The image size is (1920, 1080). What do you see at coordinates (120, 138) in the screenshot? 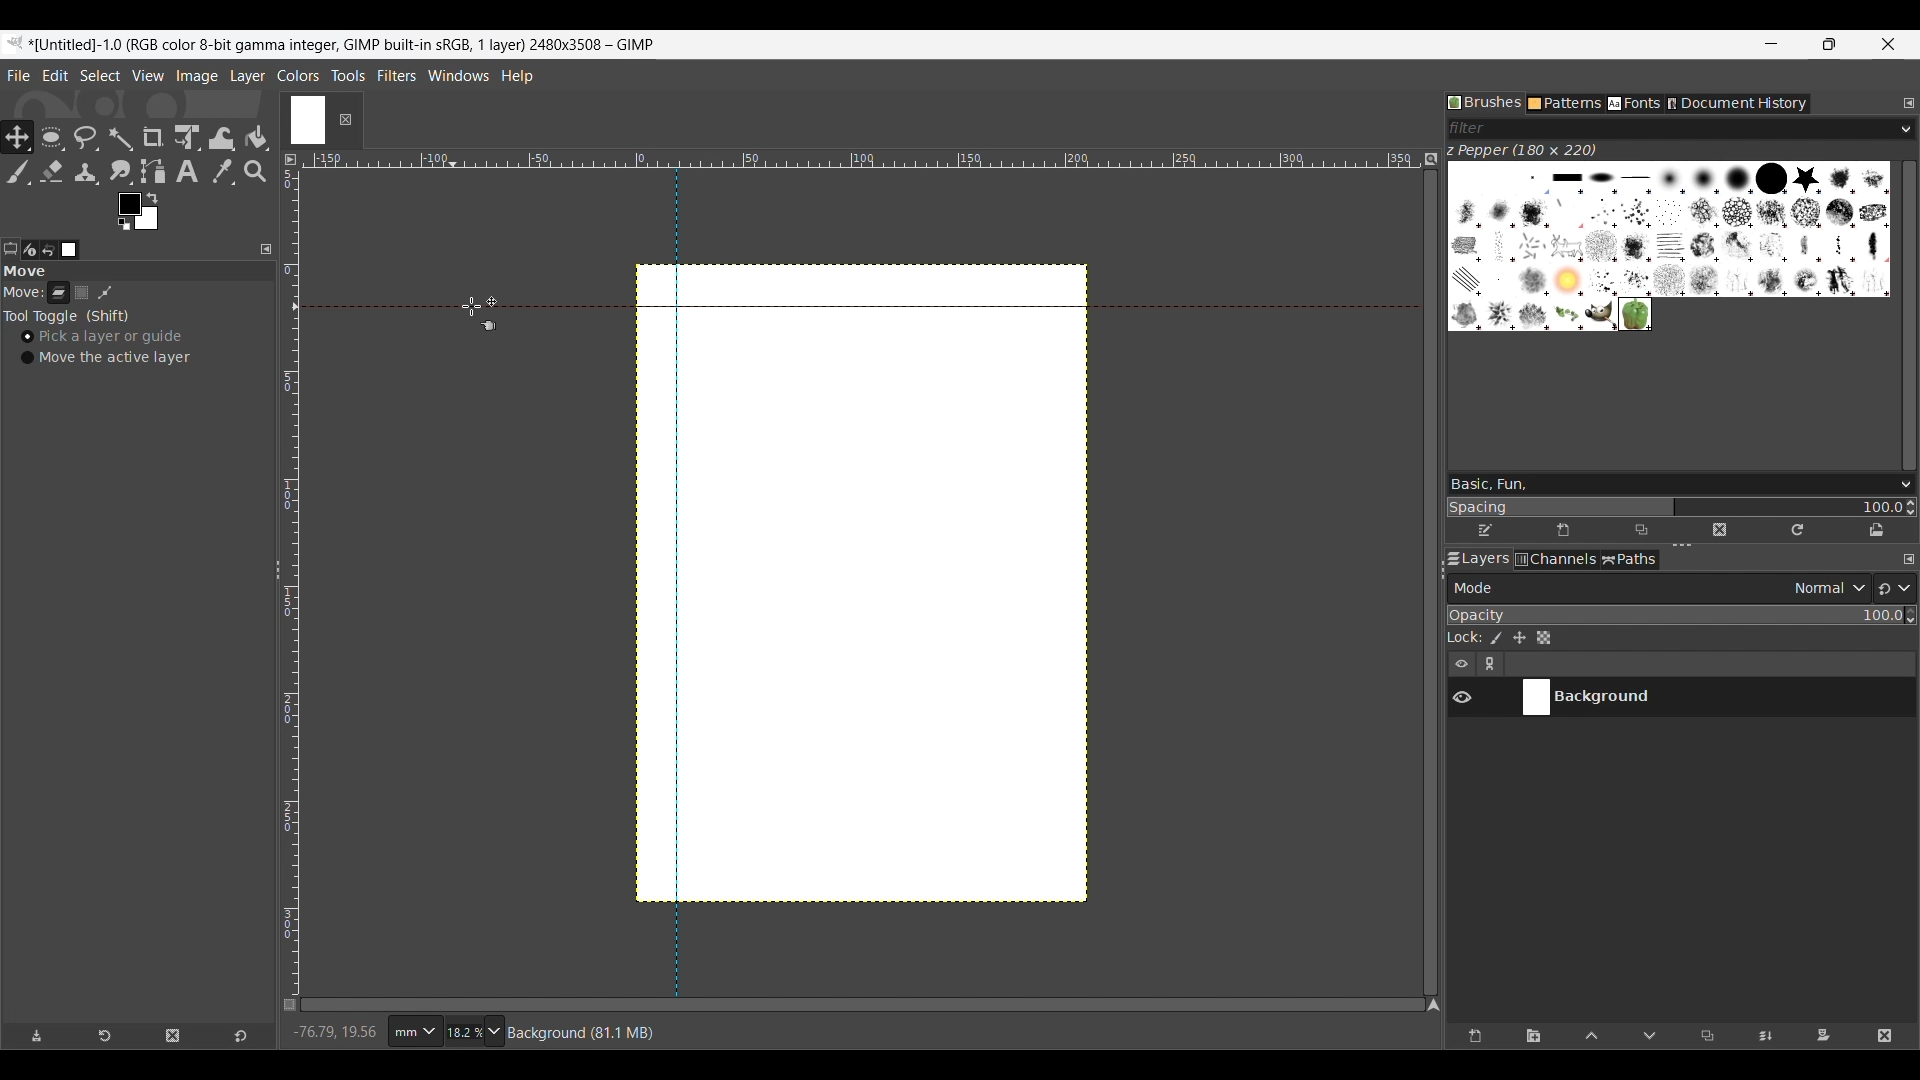
I see `Fuzzy select tool` at bounding box center [120, 138].